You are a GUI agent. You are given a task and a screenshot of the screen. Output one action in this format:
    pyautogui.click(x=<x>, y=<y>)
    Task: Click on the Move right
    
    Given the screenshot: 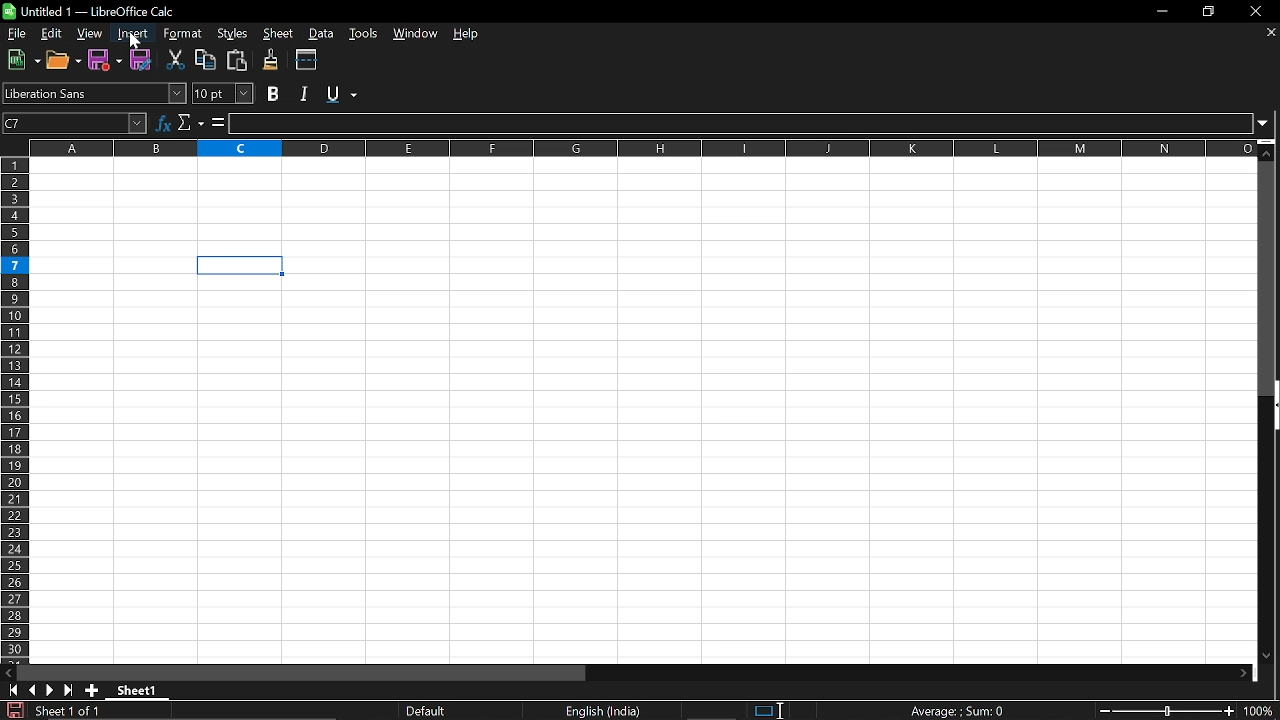 What is the action you would take?
    pyautogui.click(x=1243, y=674)
    